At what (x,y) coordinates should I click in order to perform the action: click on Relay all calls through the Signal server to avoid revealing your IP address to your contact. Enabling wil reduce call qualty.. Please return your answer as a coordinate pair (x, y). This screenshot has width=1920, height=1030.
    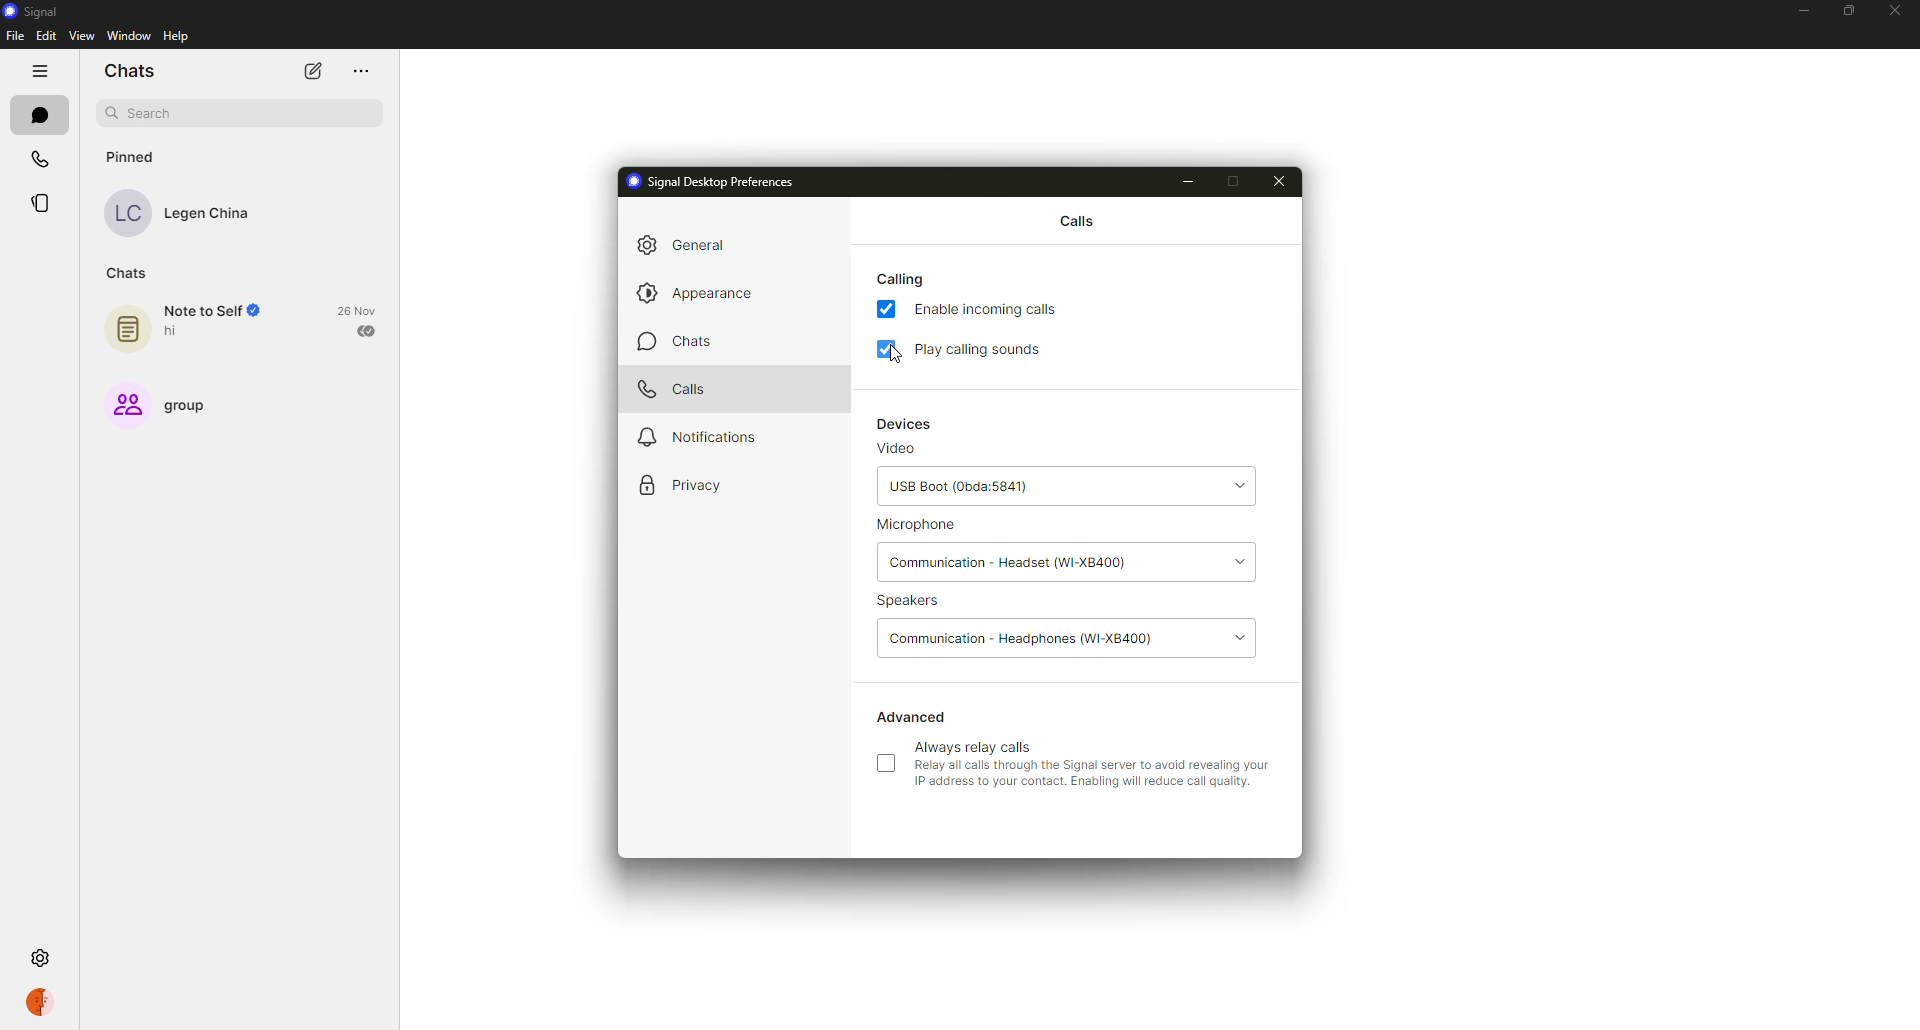
    Looking at the image, I should click on (1092, 777).